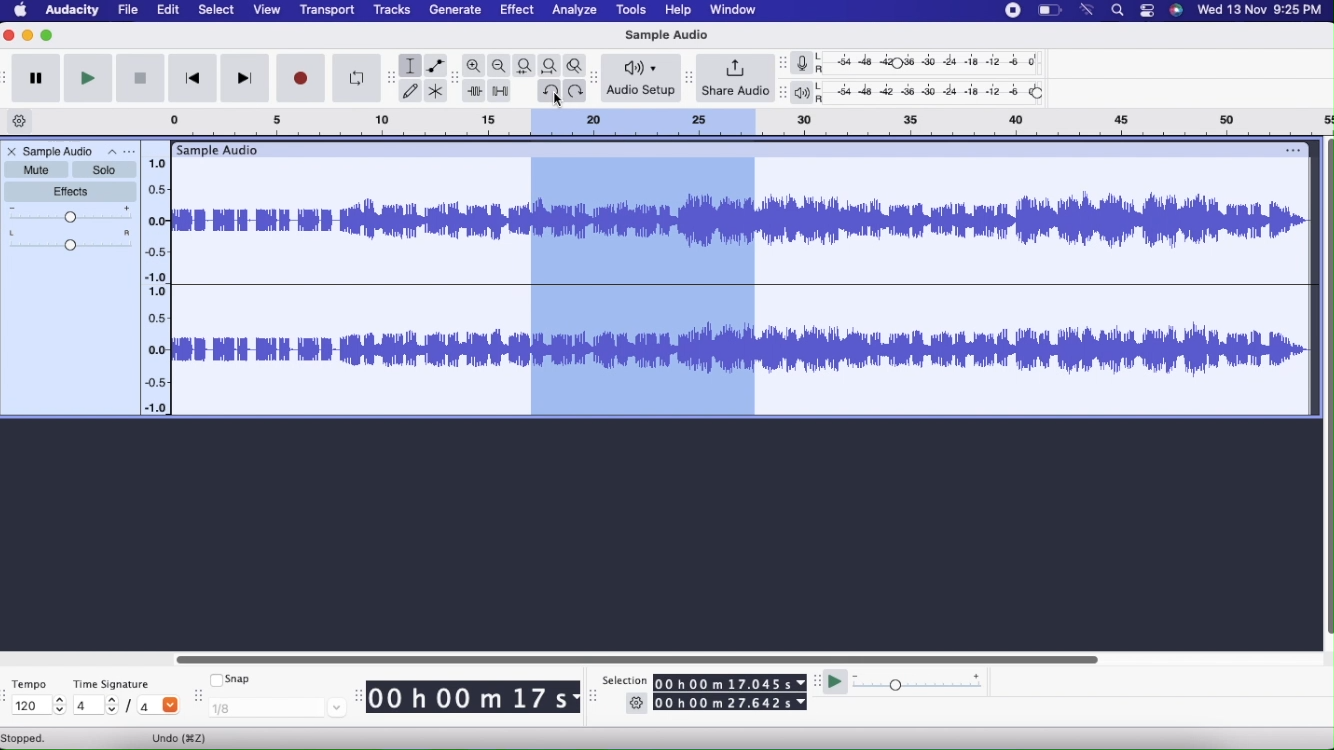 This screenshot has height=750, width=1334. What do you see at coordinates (732, 10) in the screenshot?
I see `Window` at bounding box center [732, 10].